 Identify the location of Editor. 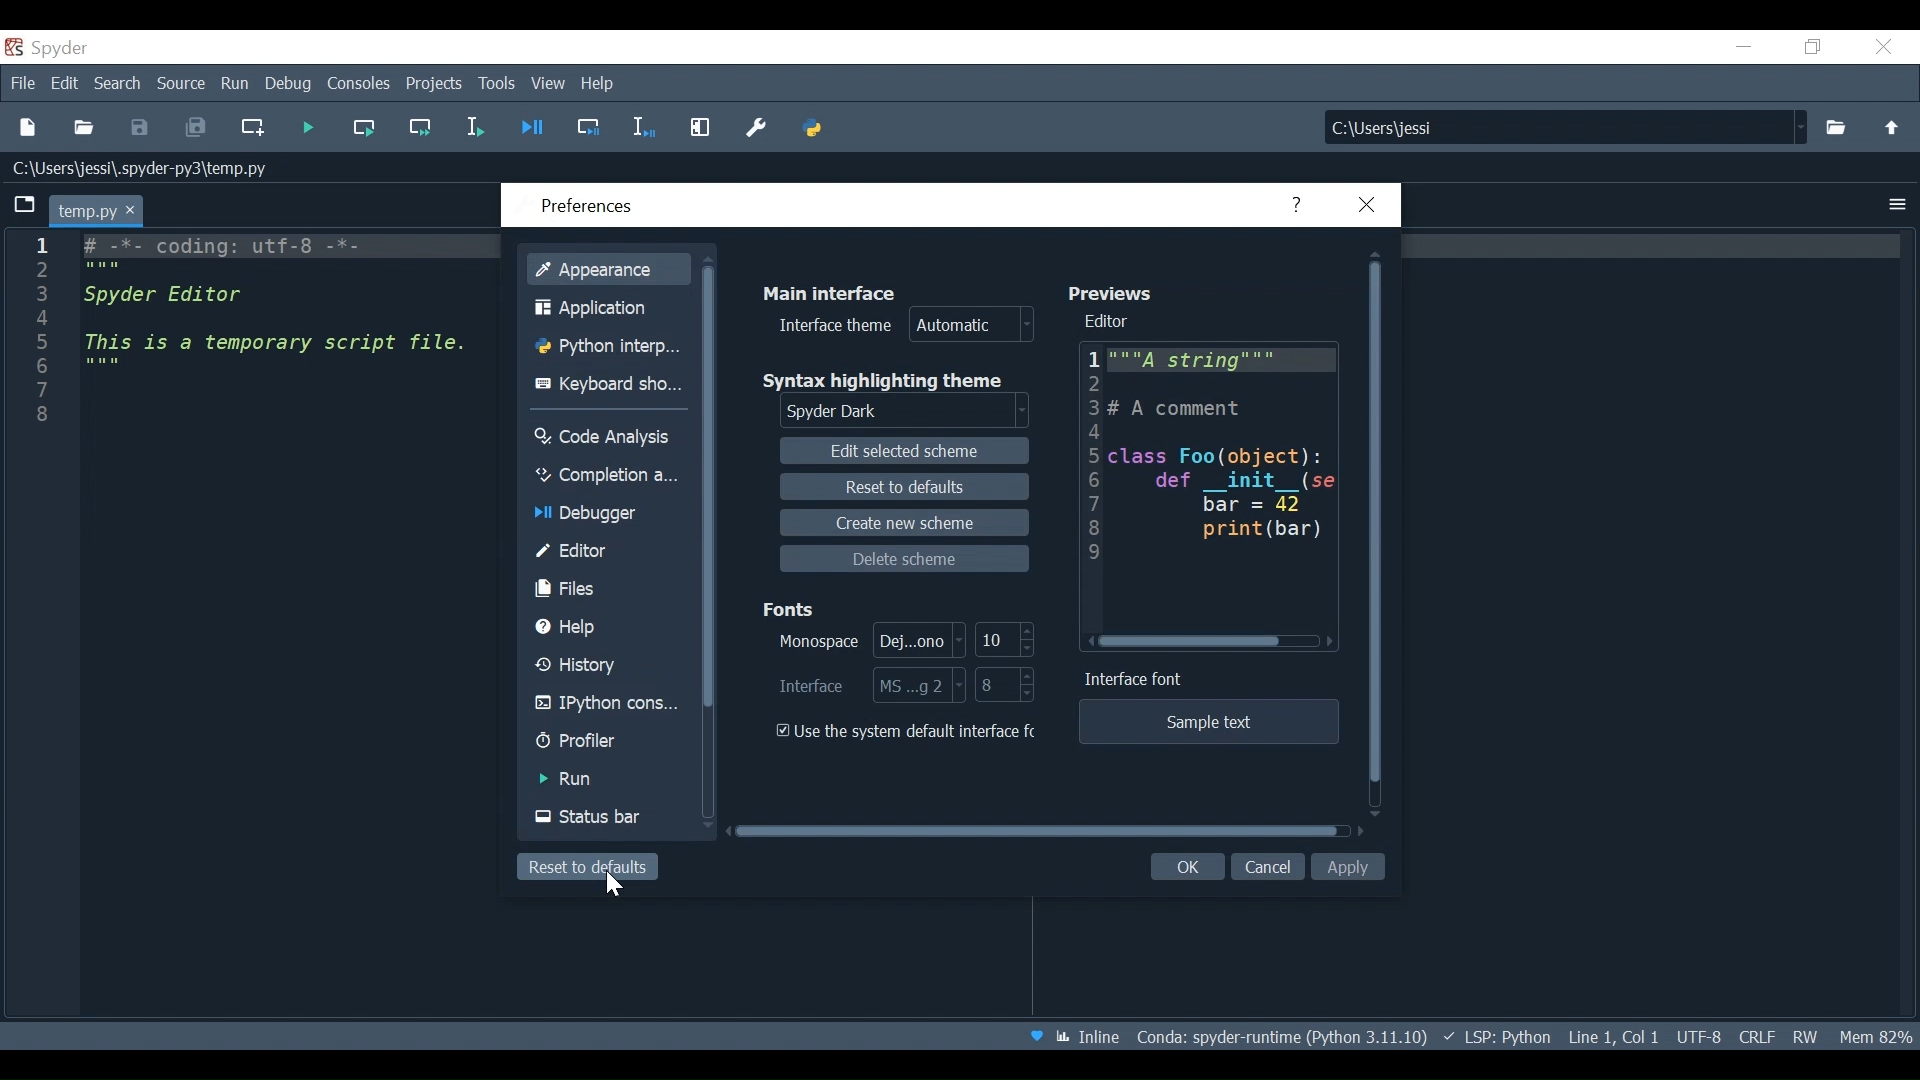
(608, 552).